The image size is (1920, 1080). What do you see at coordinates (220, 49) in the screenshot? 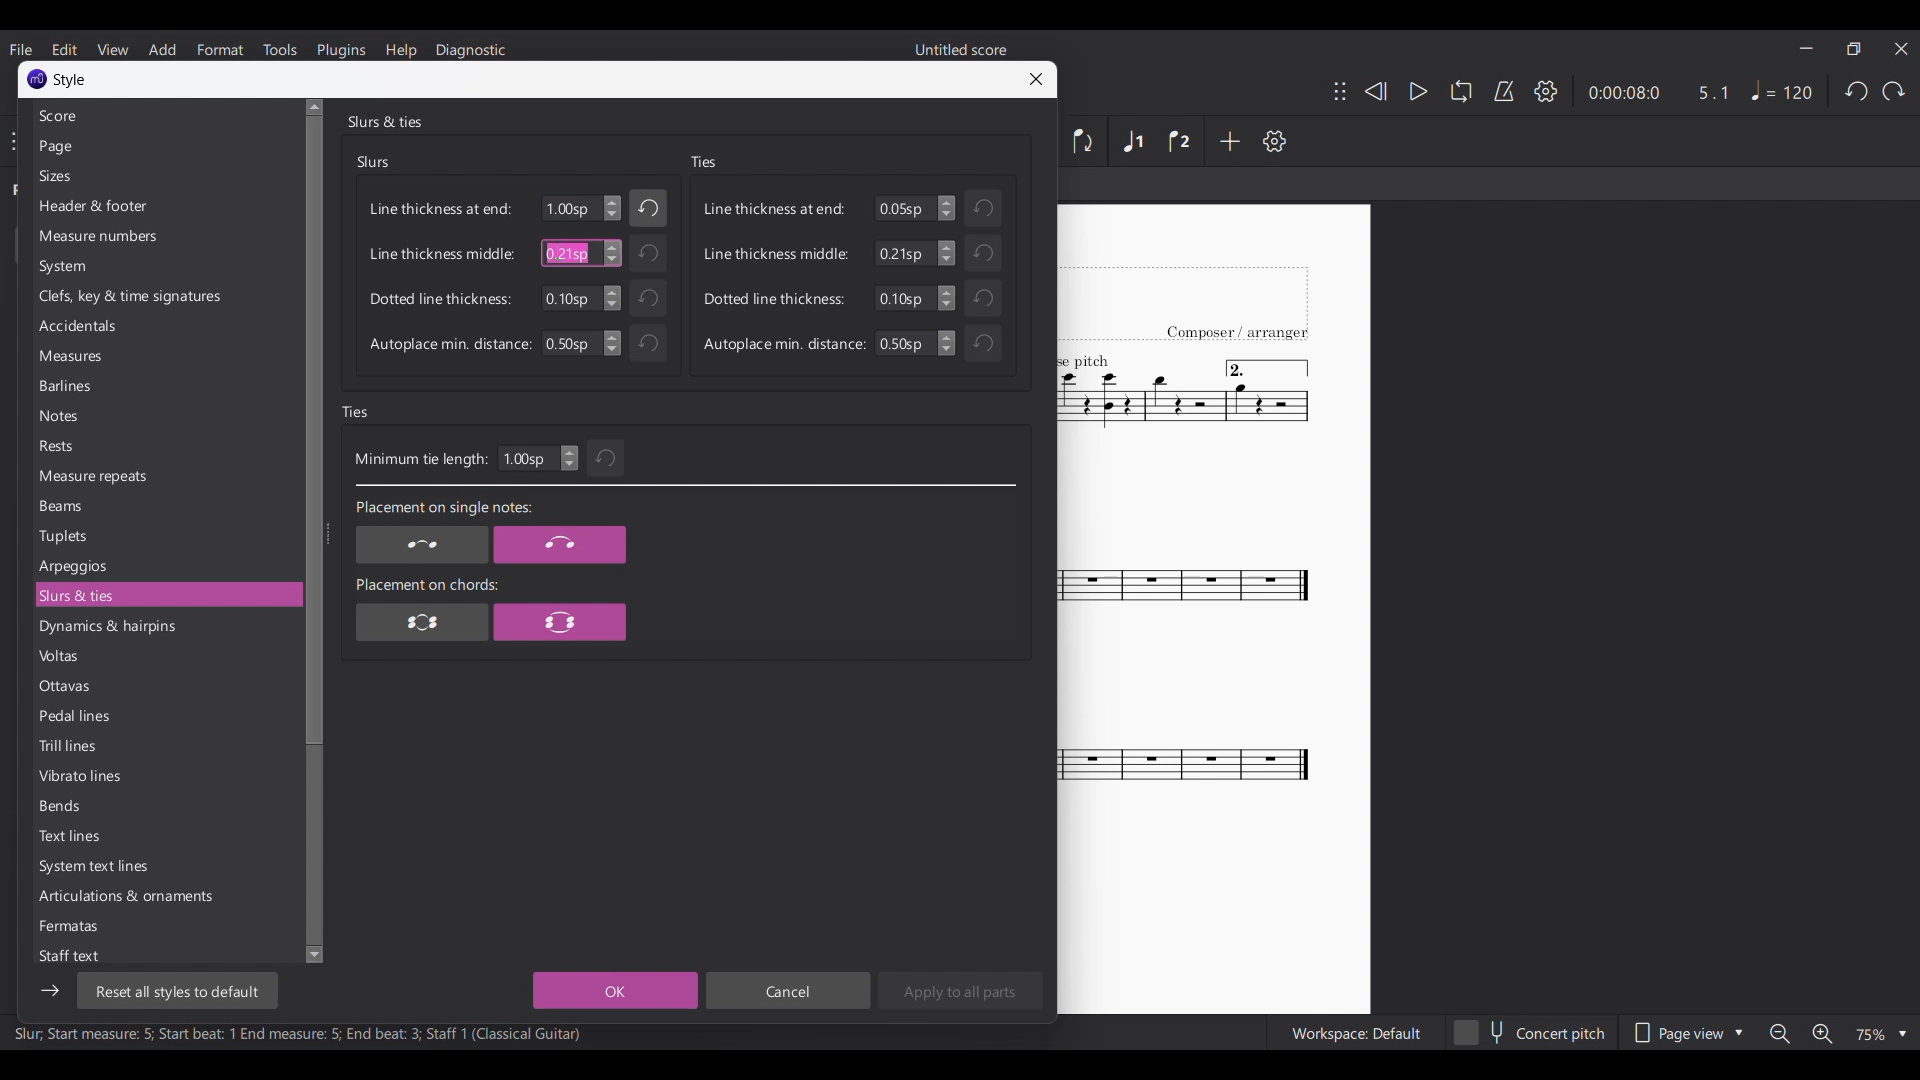
I see `Format menu` at bounding box center [220, 49].